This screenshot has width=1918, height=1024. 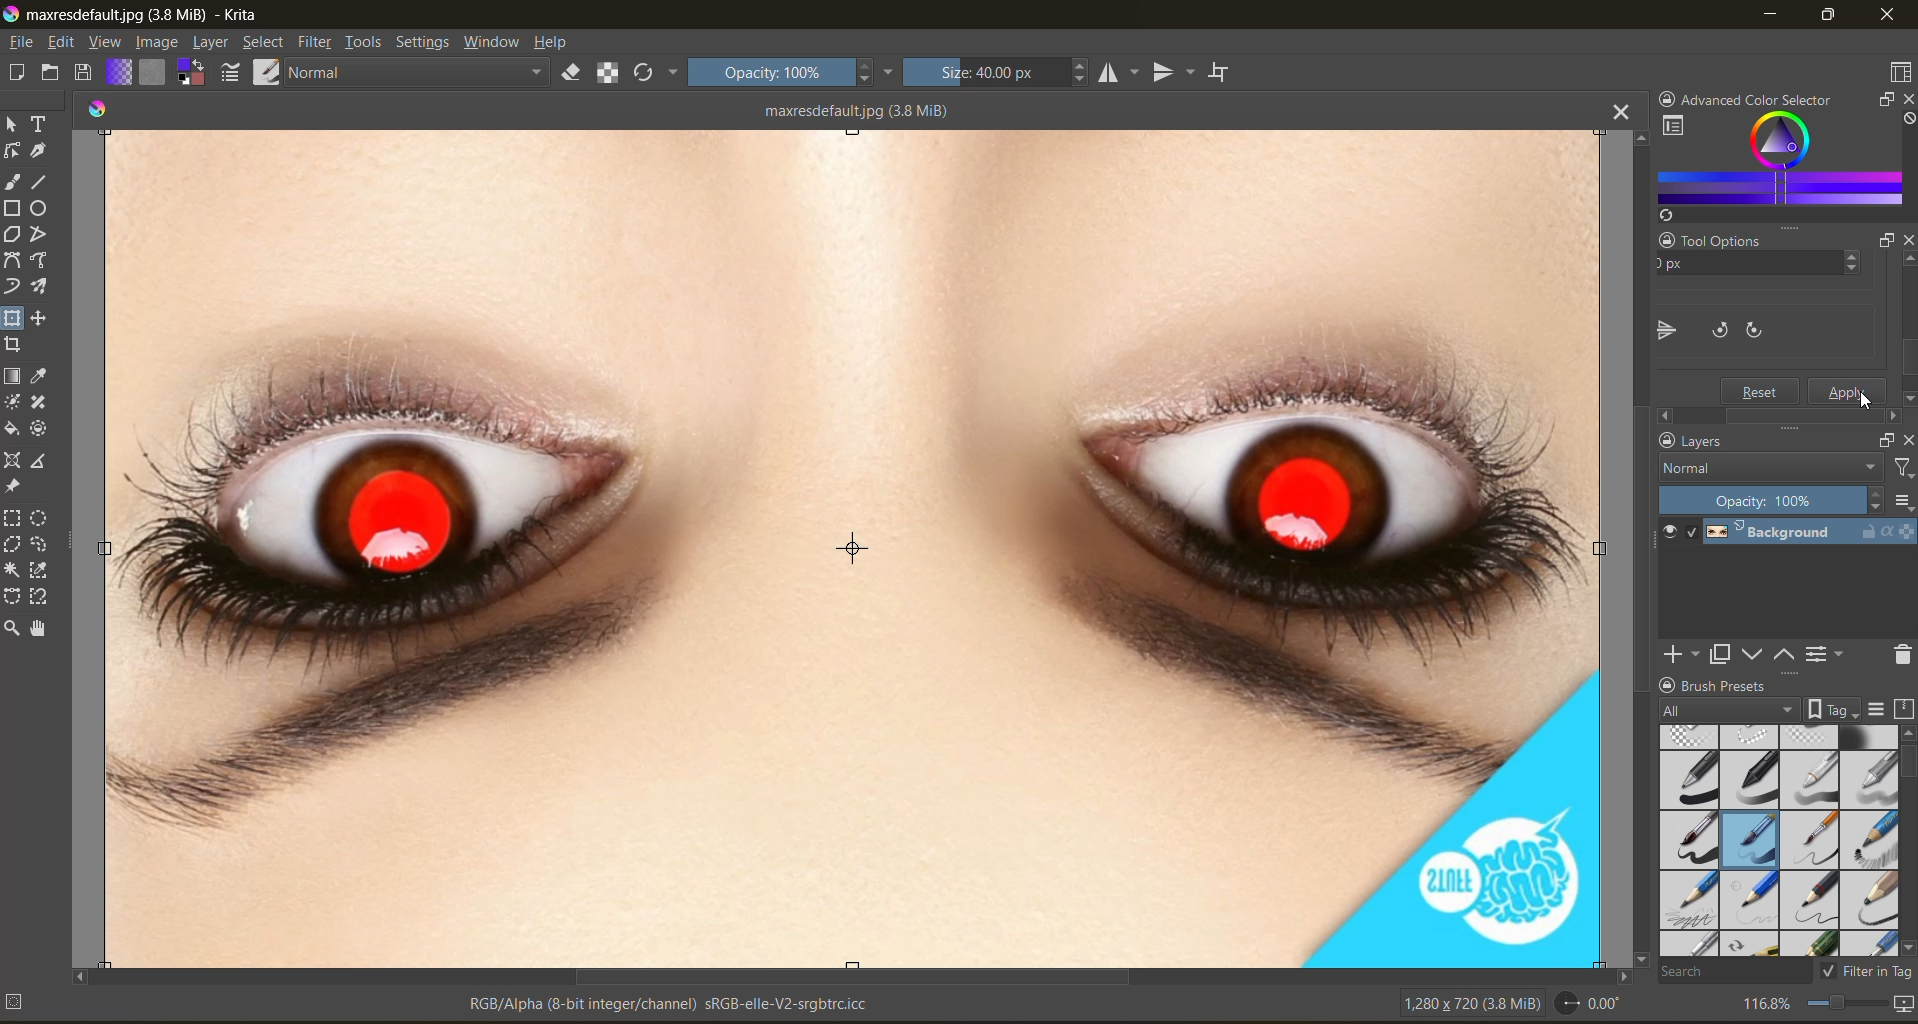 I want to click on view, so click(x=104, y=42).